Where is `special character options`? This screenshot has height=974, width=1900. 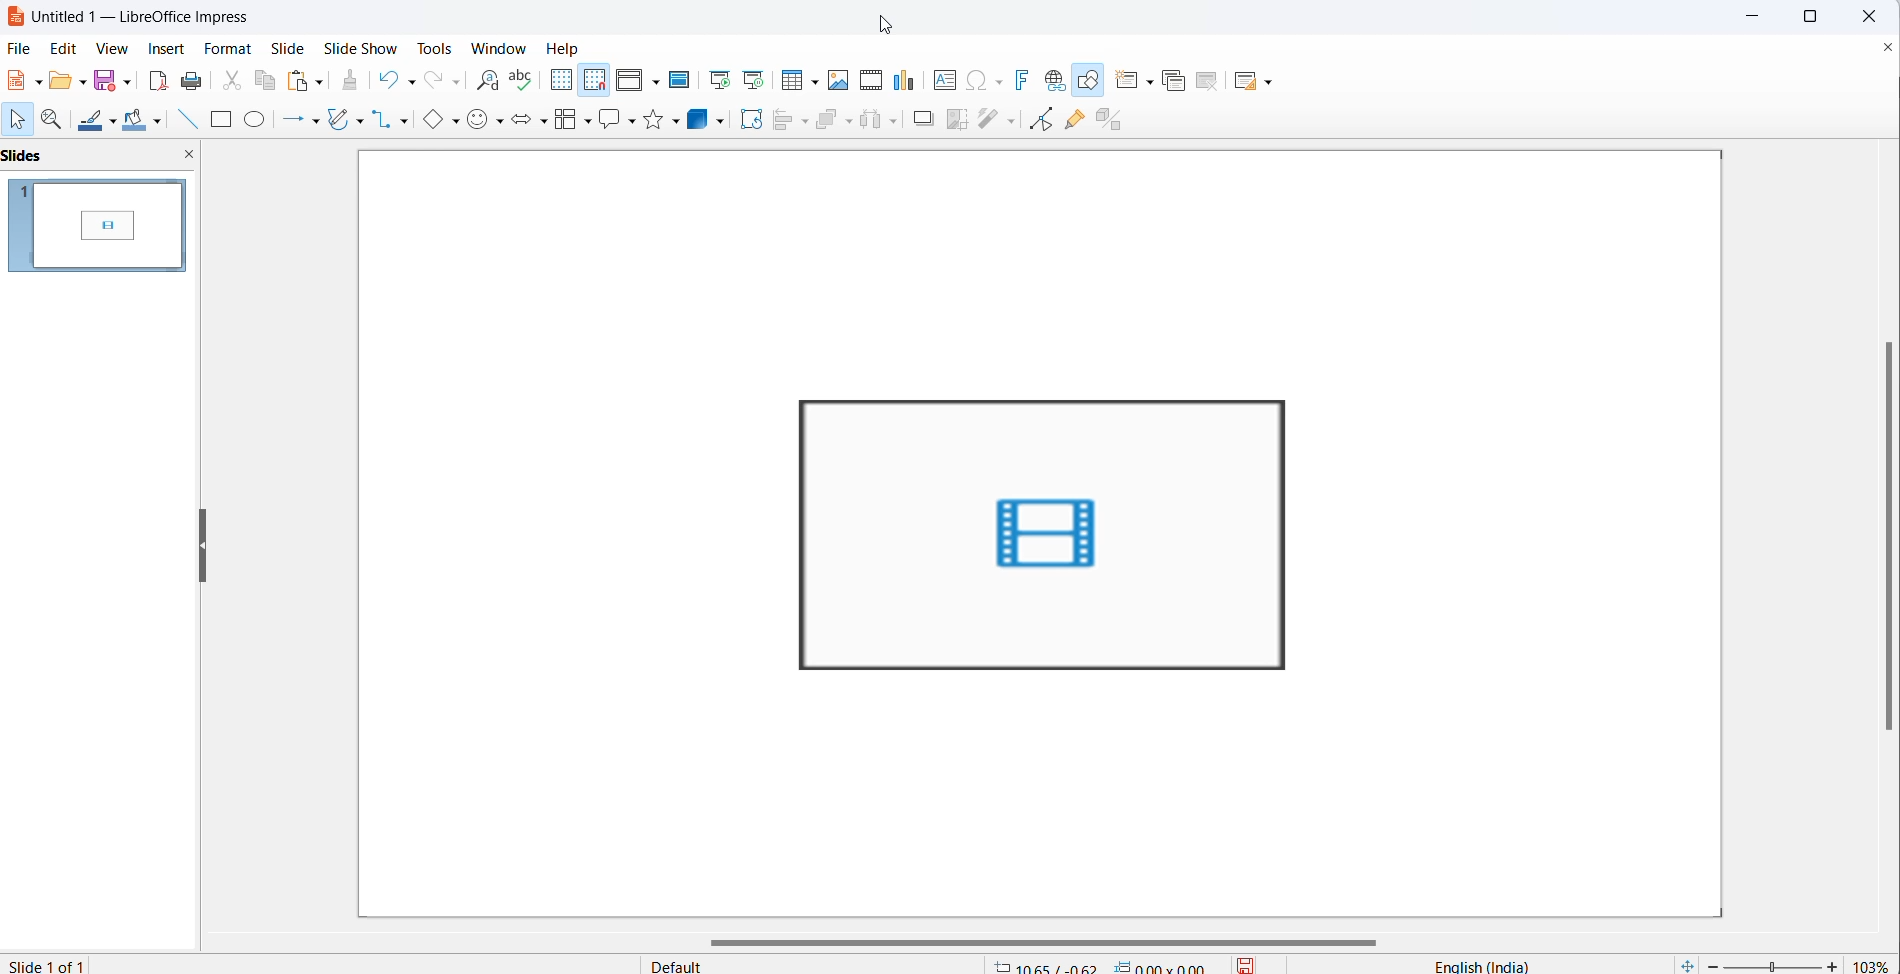
special character options is located at coordinates (1001, 81).